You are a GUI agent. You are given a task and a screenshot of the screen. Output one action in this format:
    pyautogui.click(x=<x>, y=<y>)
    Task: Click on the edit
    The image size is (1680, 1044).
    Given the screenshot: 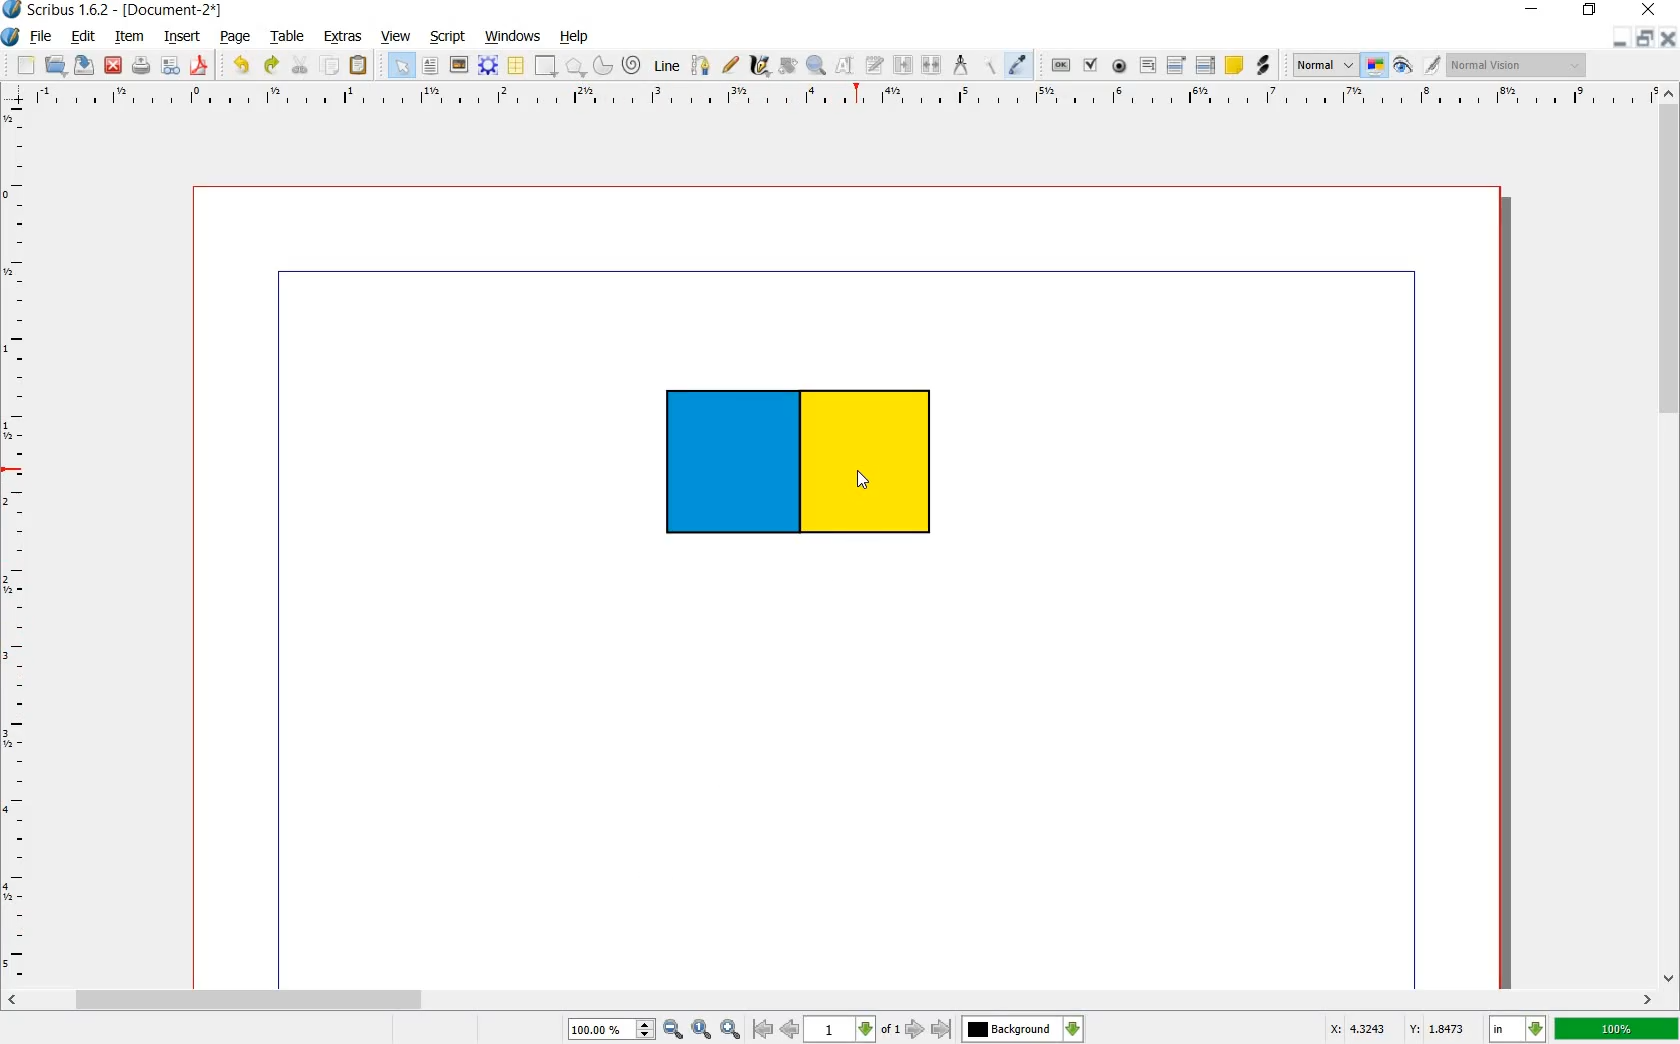 What is the action you would take?
    pyautogui.click(x=83, y=37)
    